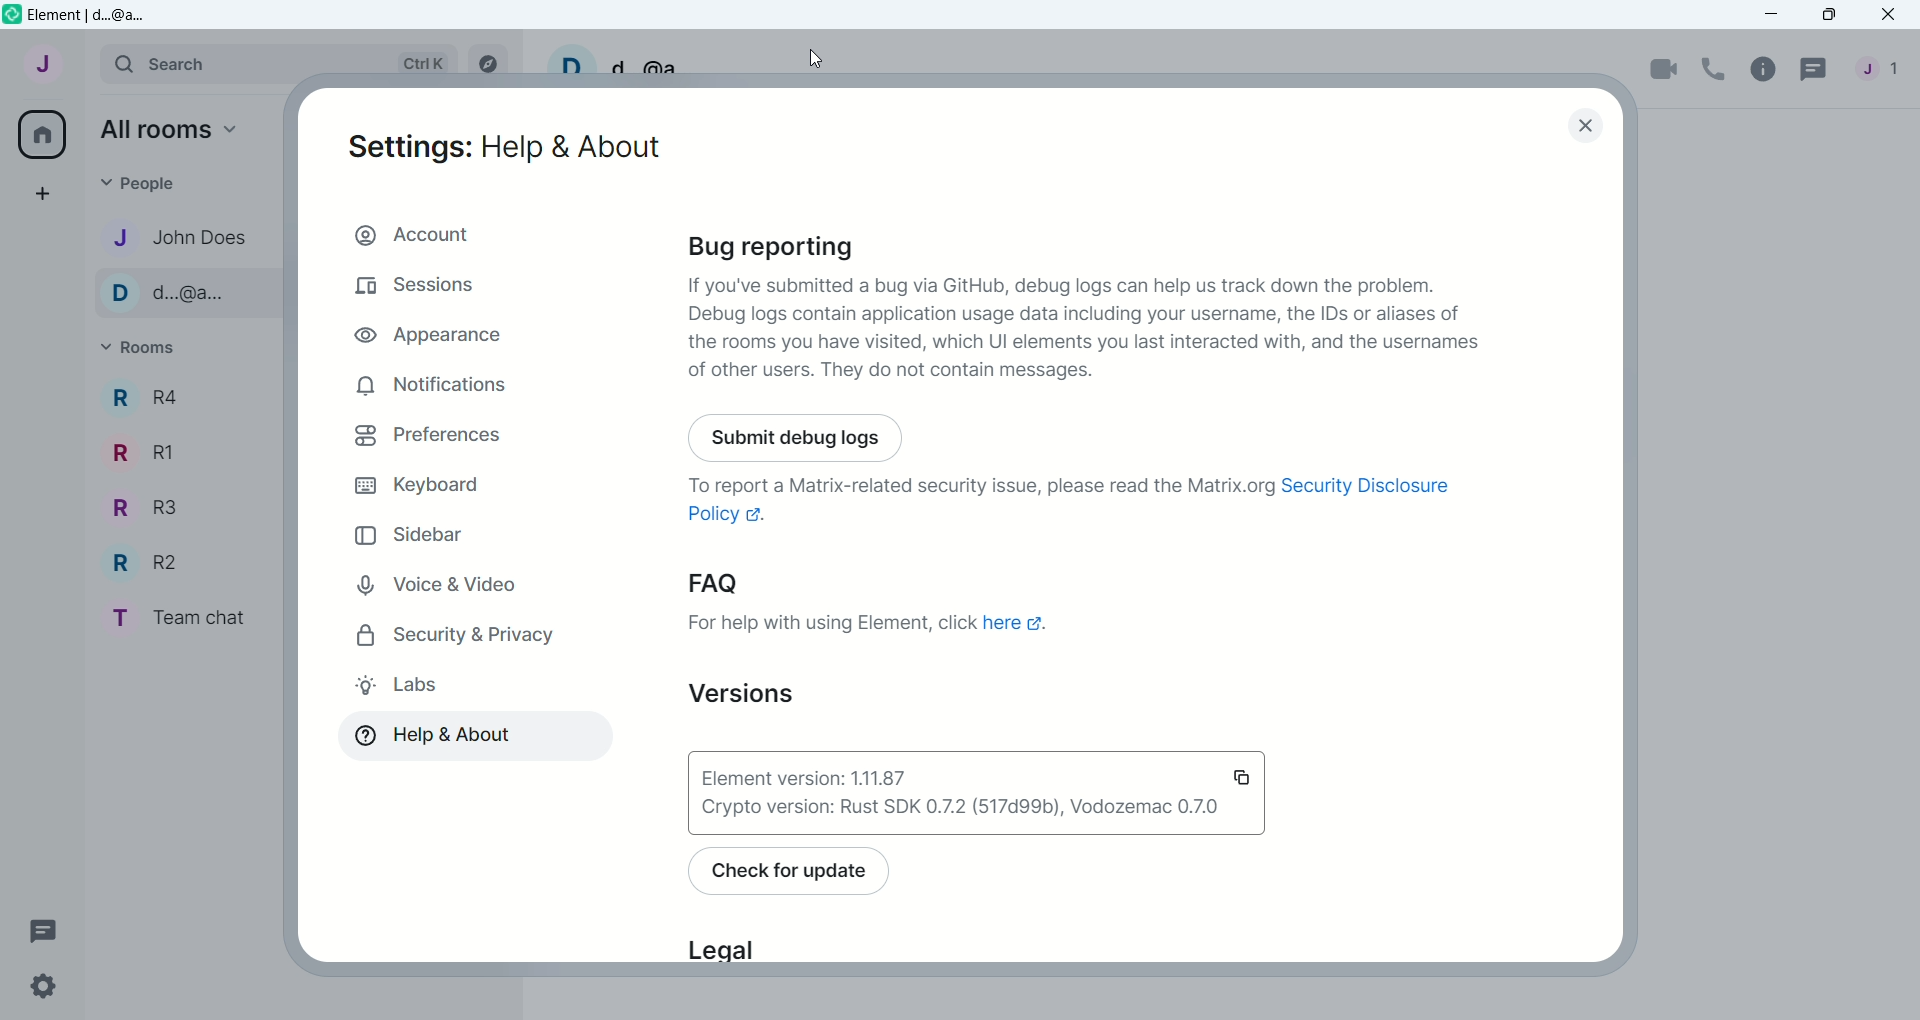  Describe the element at coordinates (1891, 16) in the screenshot. I see `Close` at that location.